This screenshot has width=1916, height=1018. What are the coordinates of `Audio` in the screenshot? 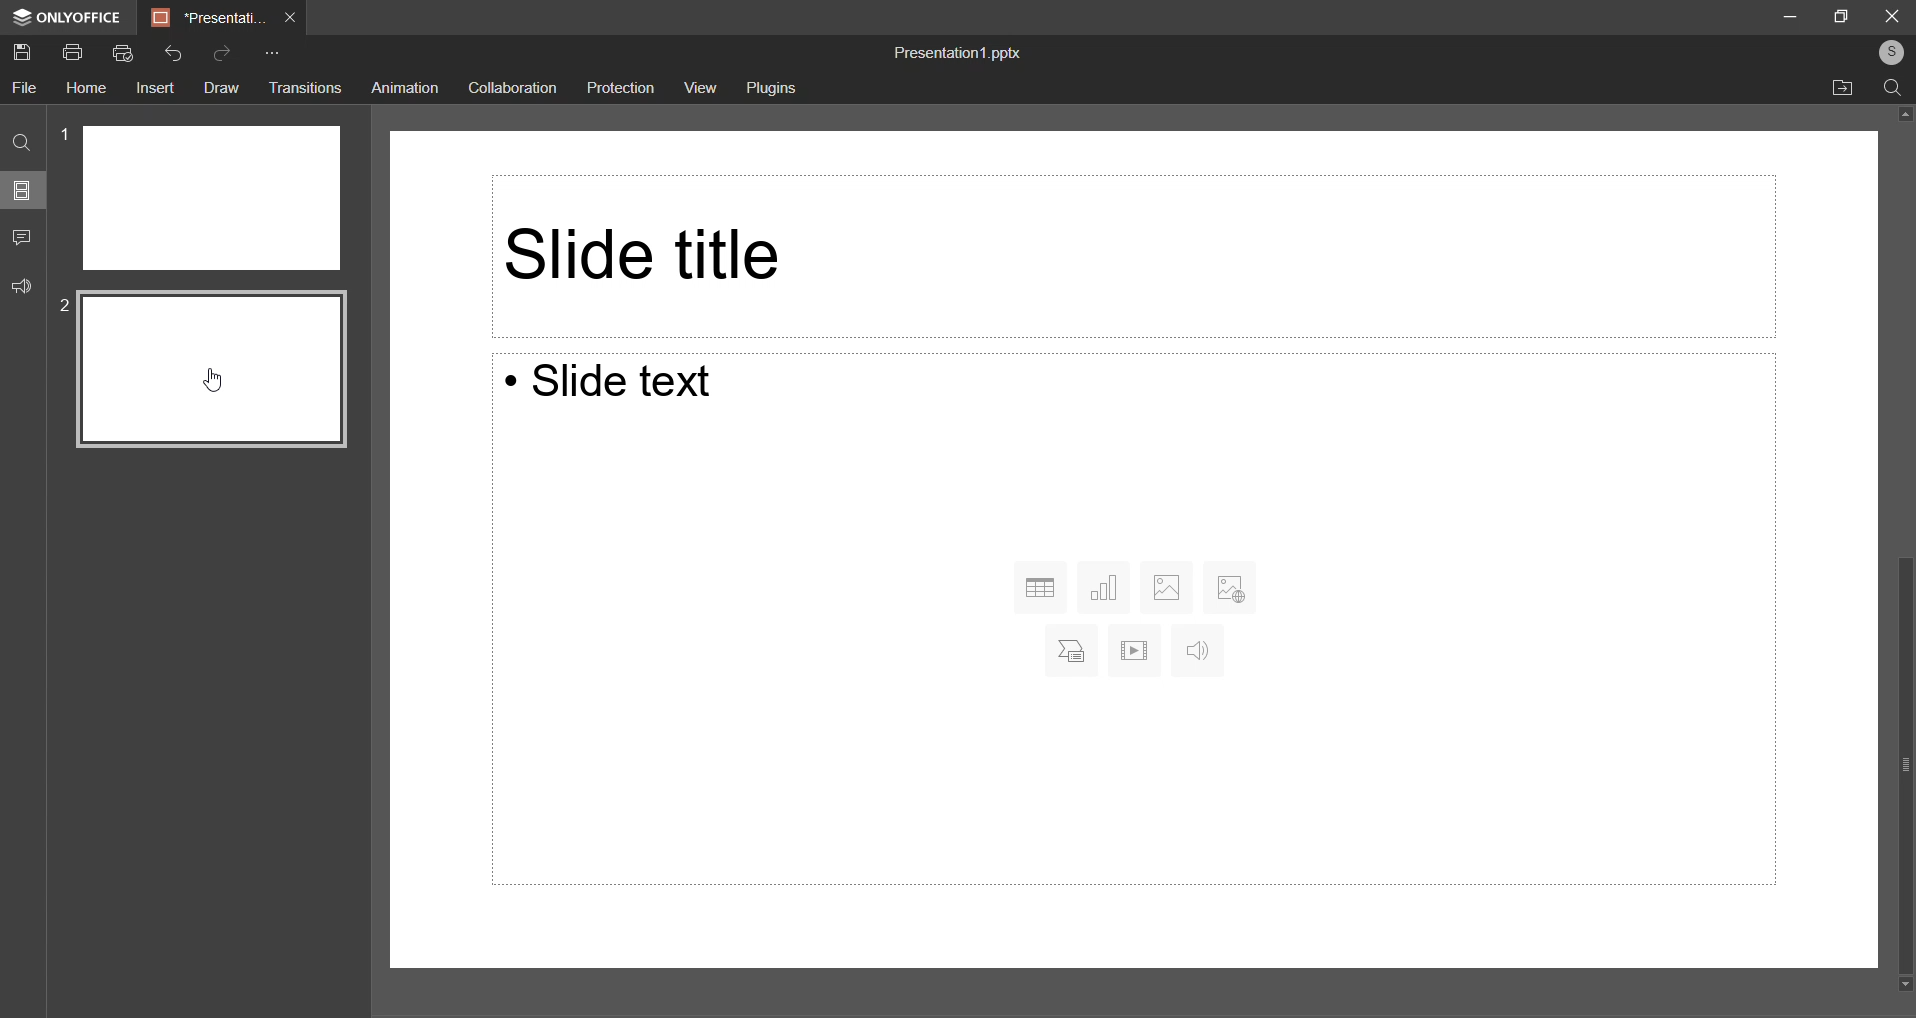 It's located at (1195, 652).